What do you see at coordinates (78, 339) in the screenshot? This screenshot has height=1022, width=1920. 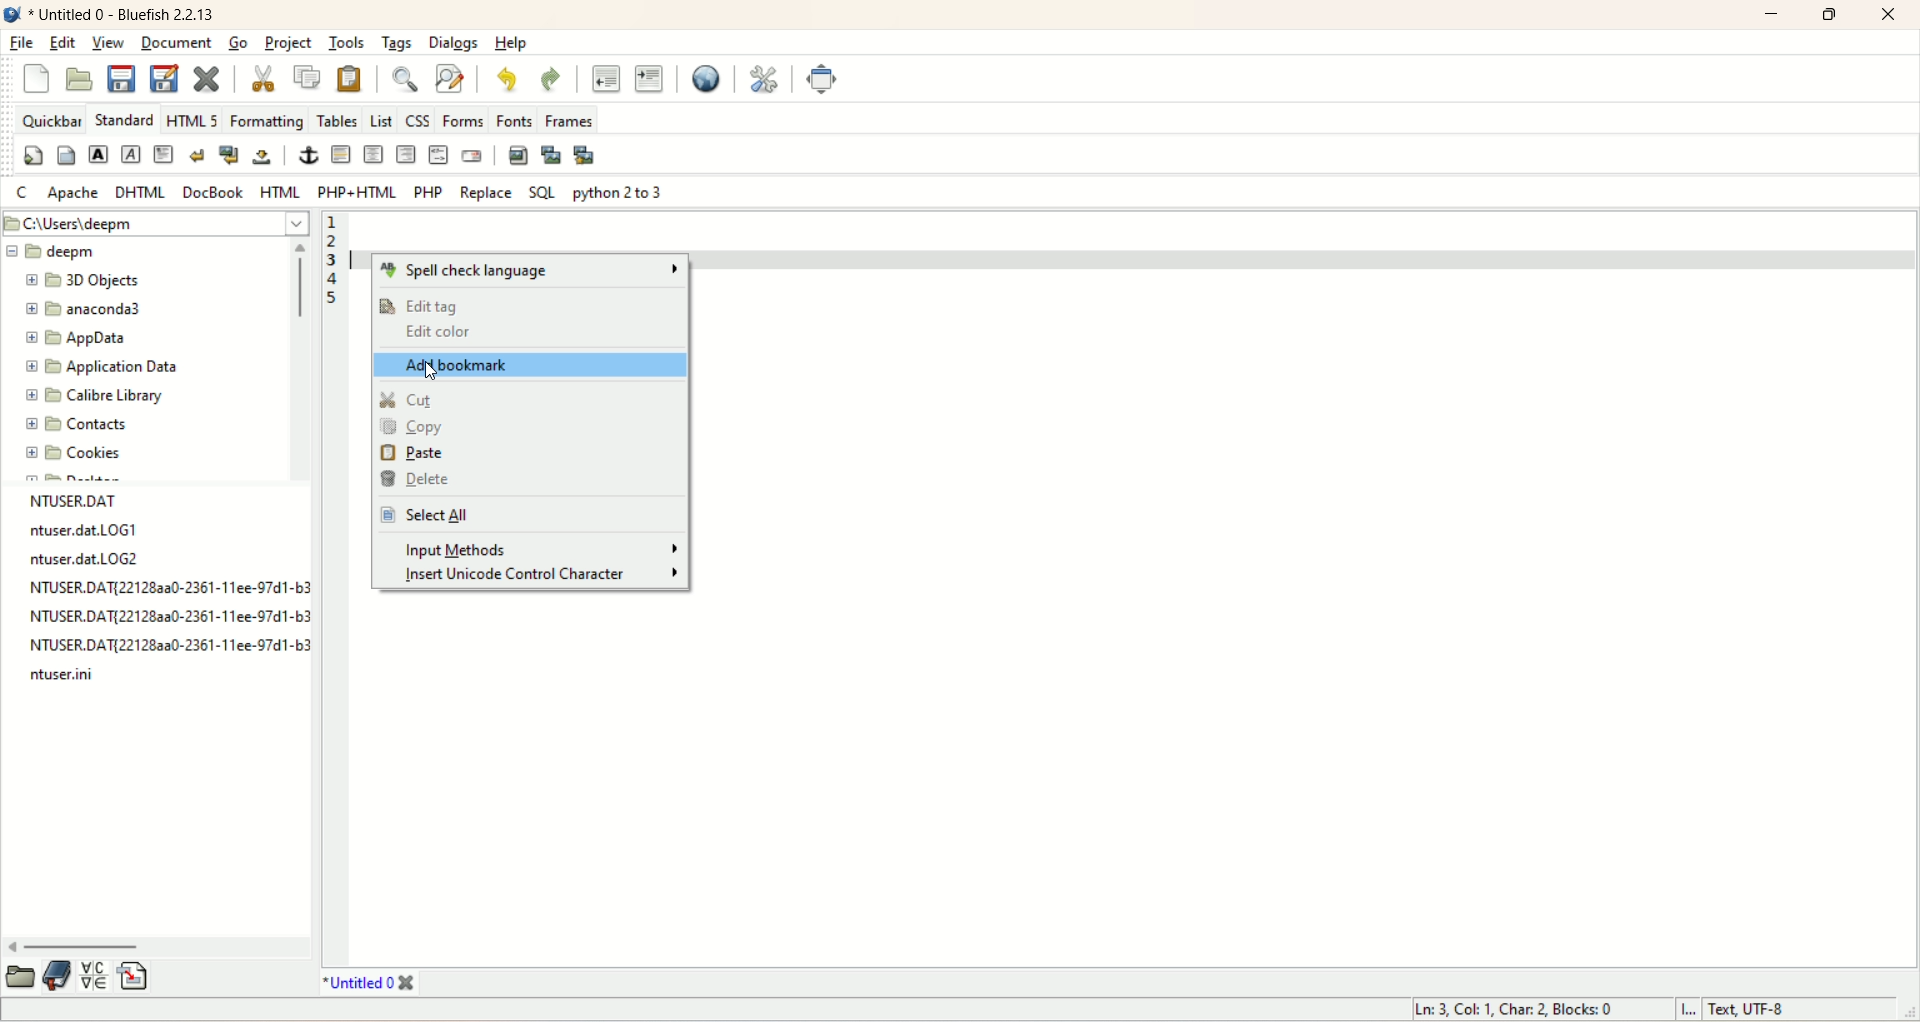 I see `app data` at bounding box center [78, 339].